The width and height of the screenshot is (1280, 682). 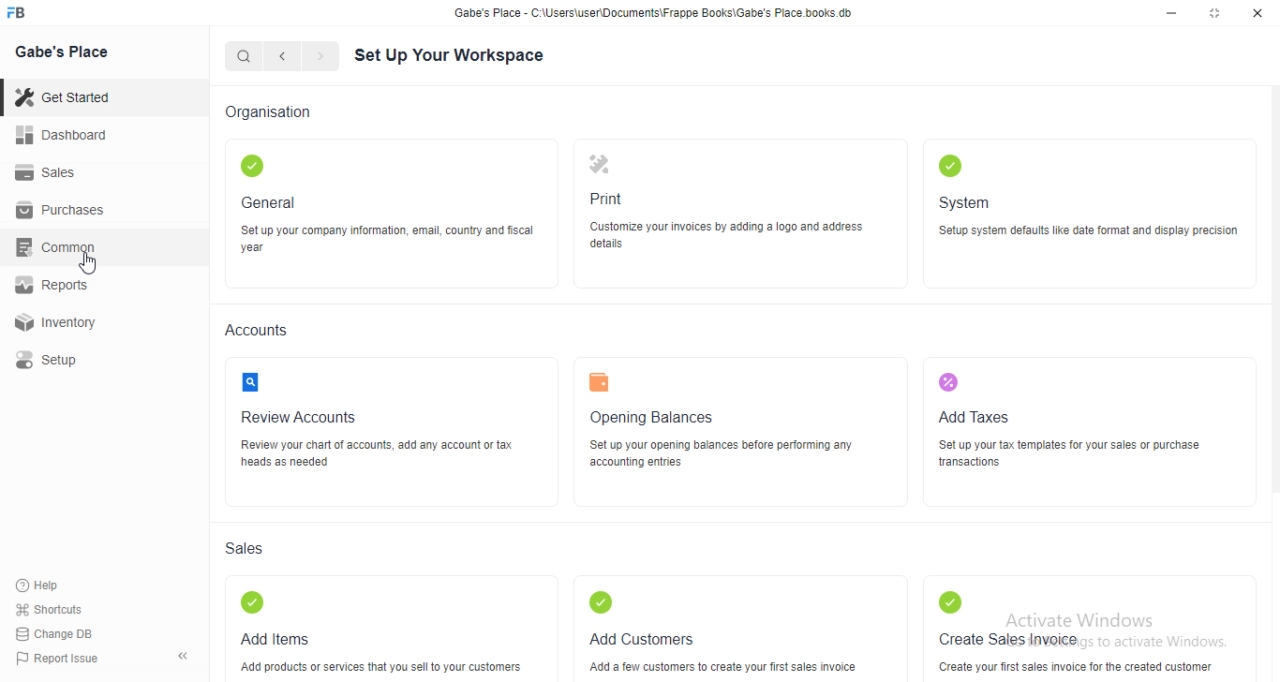 I want to click on Setup, so click(x=45, y=360).